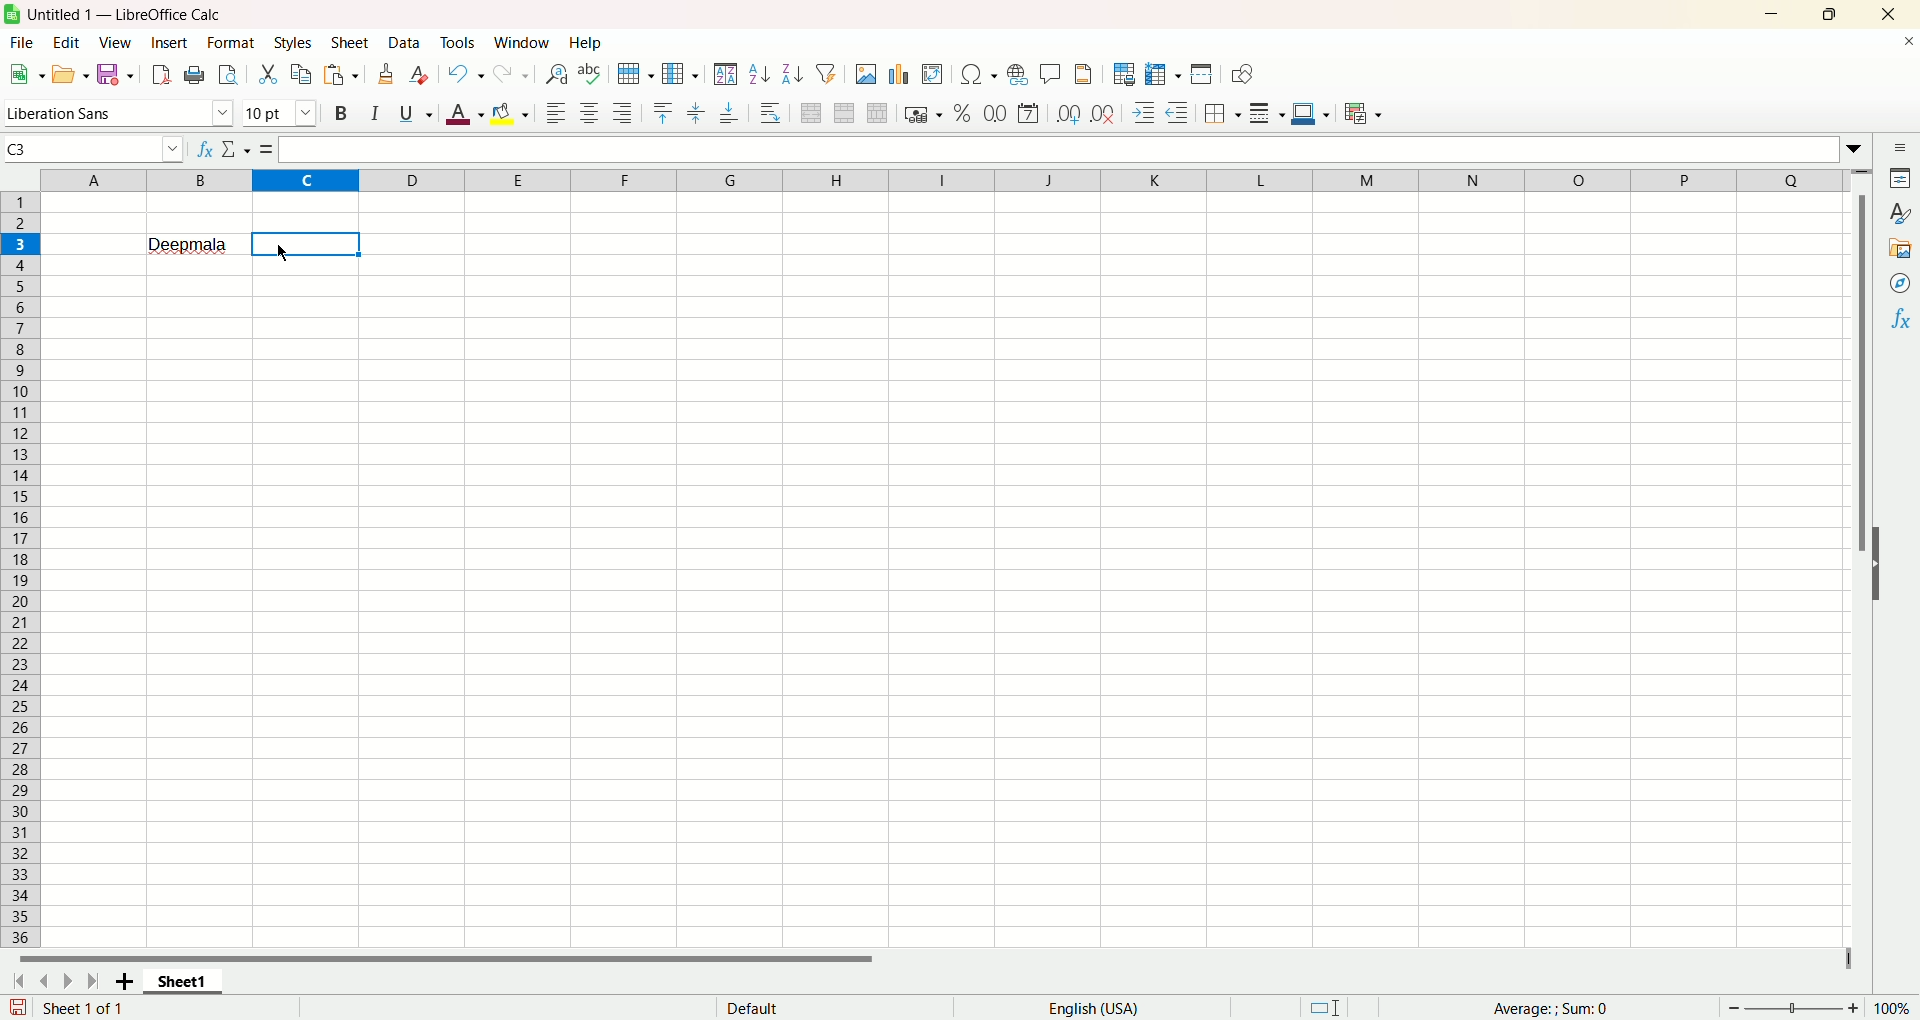 This screenshot has height=1020, width=1920. Describe the element at coordinates (459, 42) in the screenshot. I see `Tools` at that location.